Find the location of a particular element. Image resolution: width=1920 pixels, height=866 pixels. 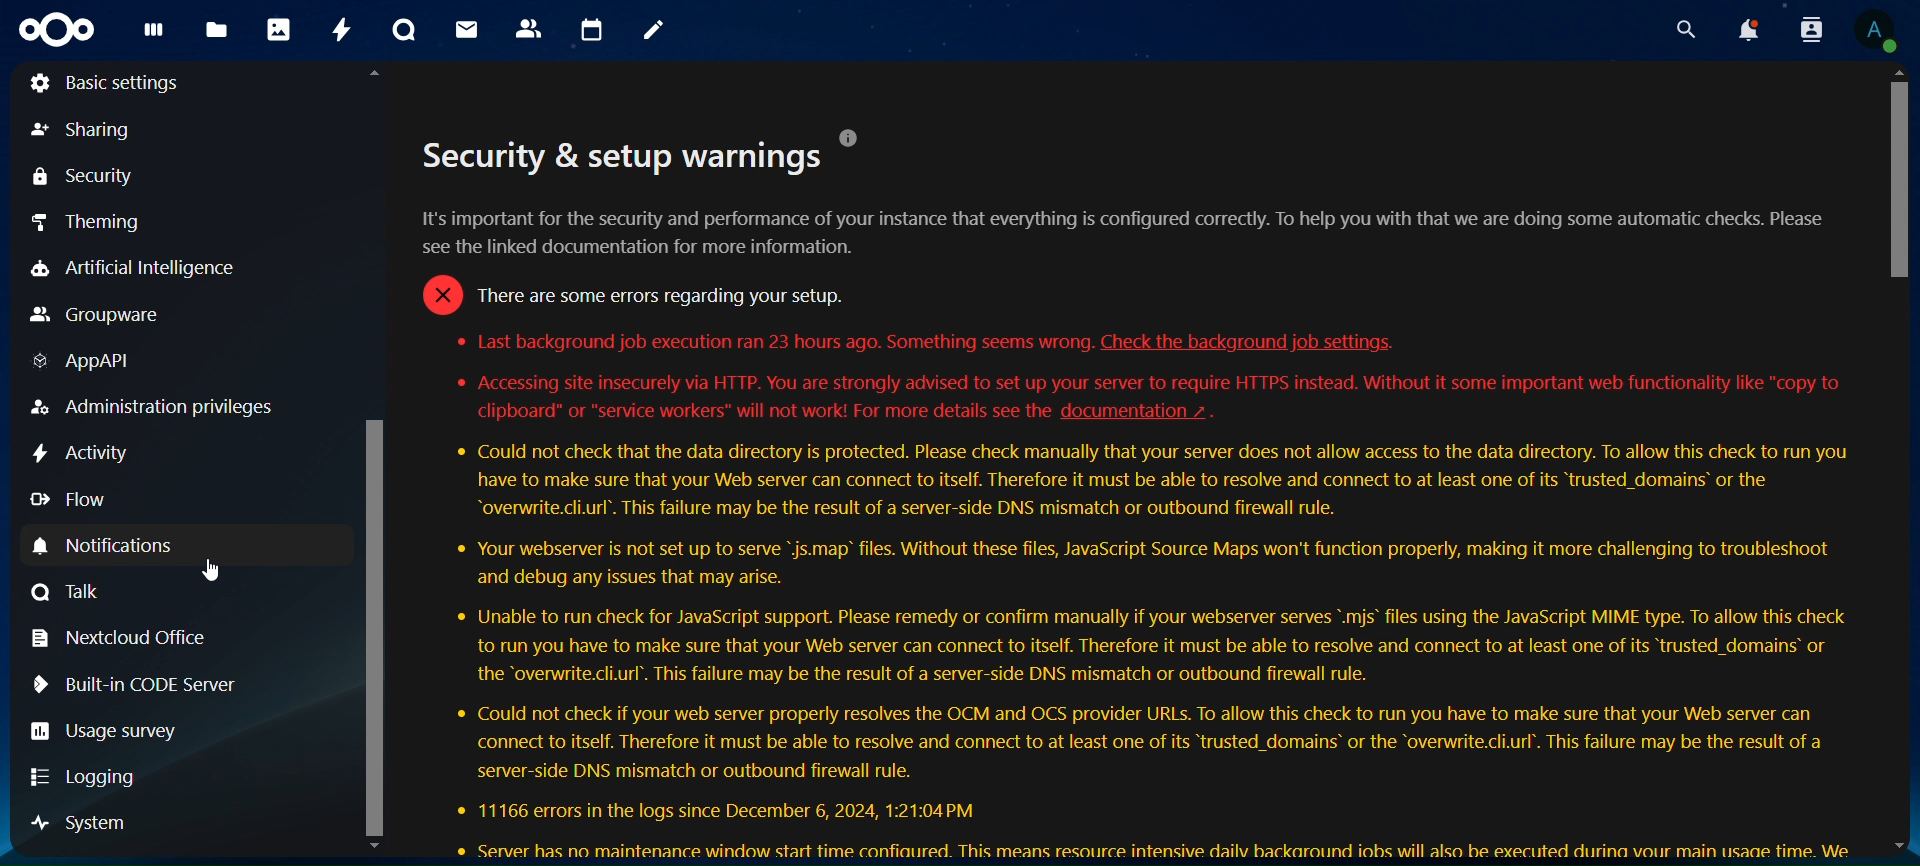

system is located at coordinates (72, 824).